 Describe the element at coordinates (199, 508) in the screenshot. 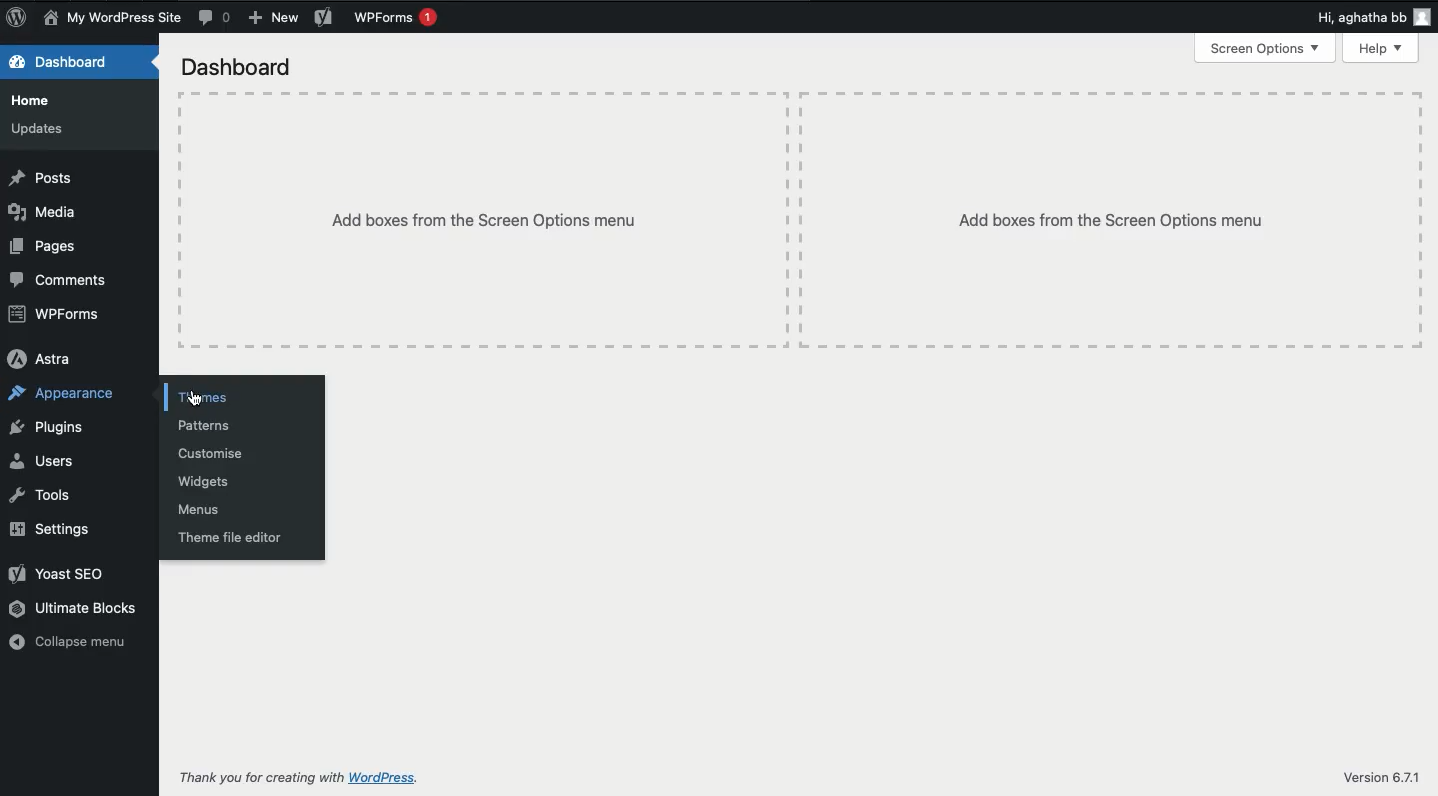

I see `Menus` at that location.